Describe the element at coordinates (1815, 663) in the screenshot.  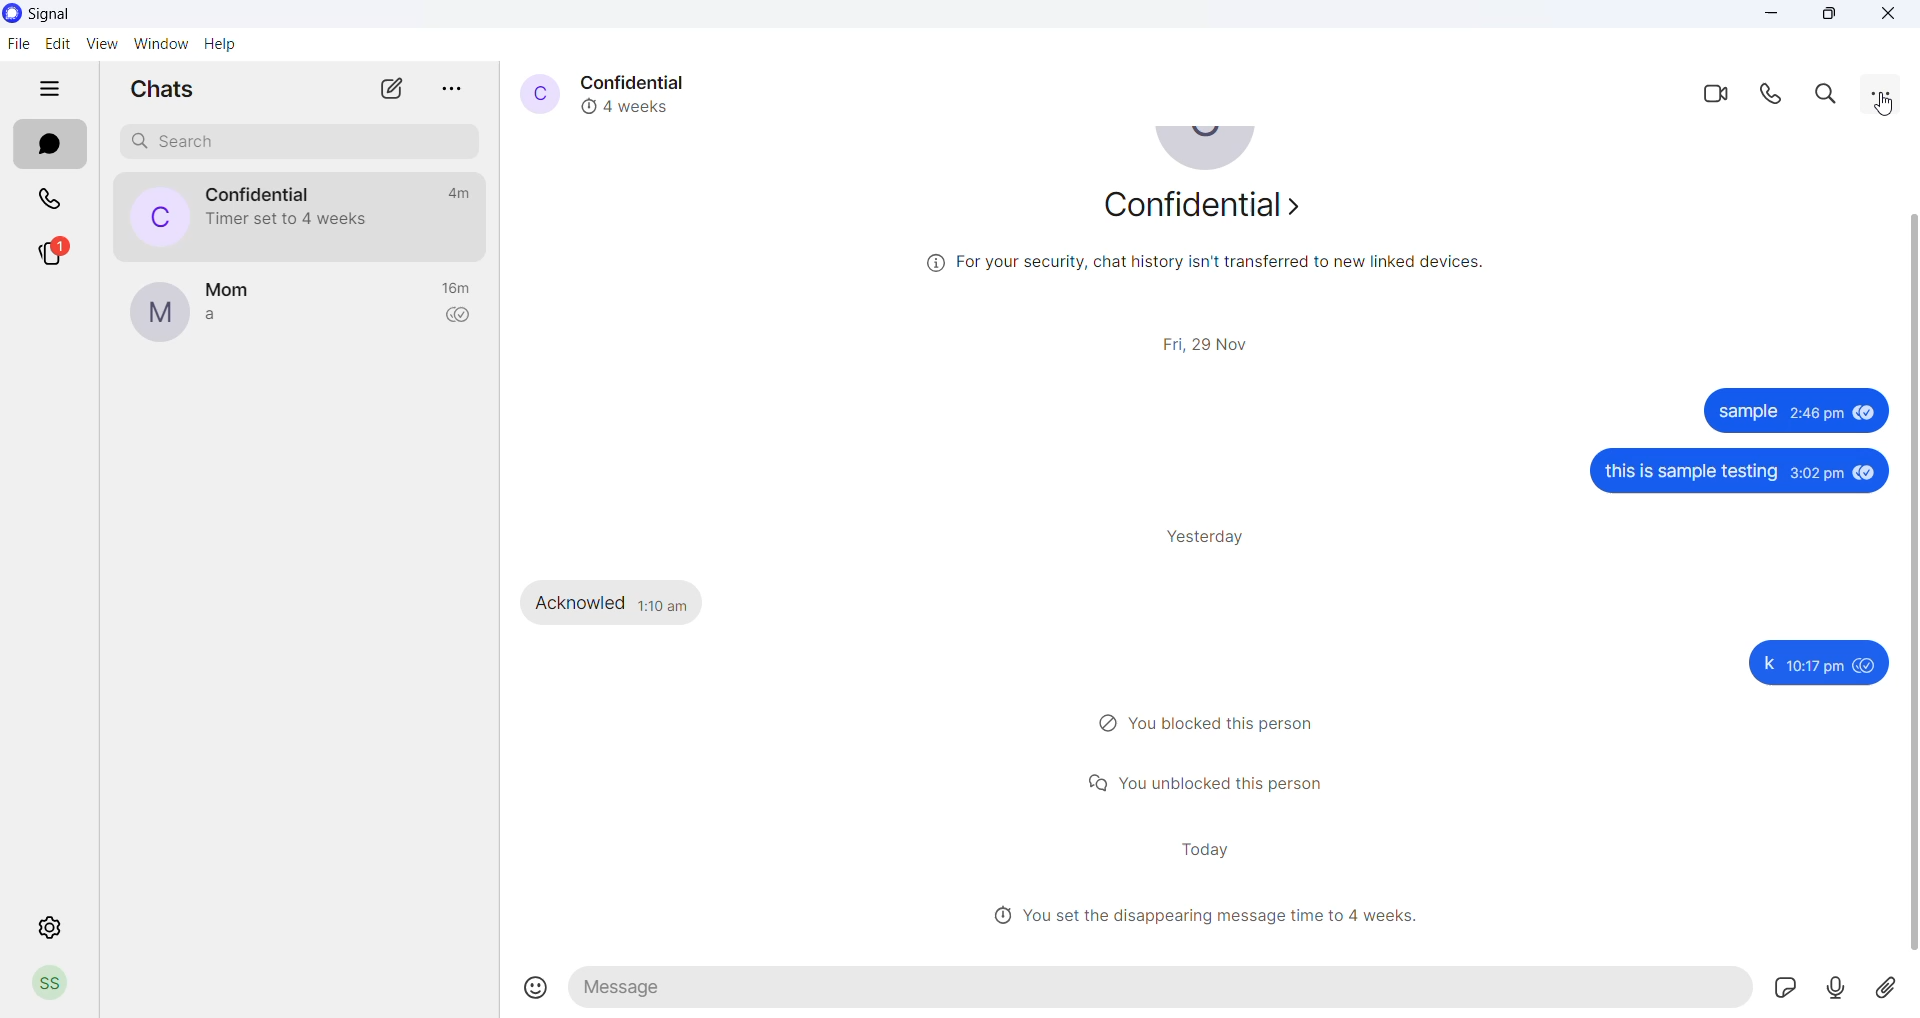
I see `` at that location.